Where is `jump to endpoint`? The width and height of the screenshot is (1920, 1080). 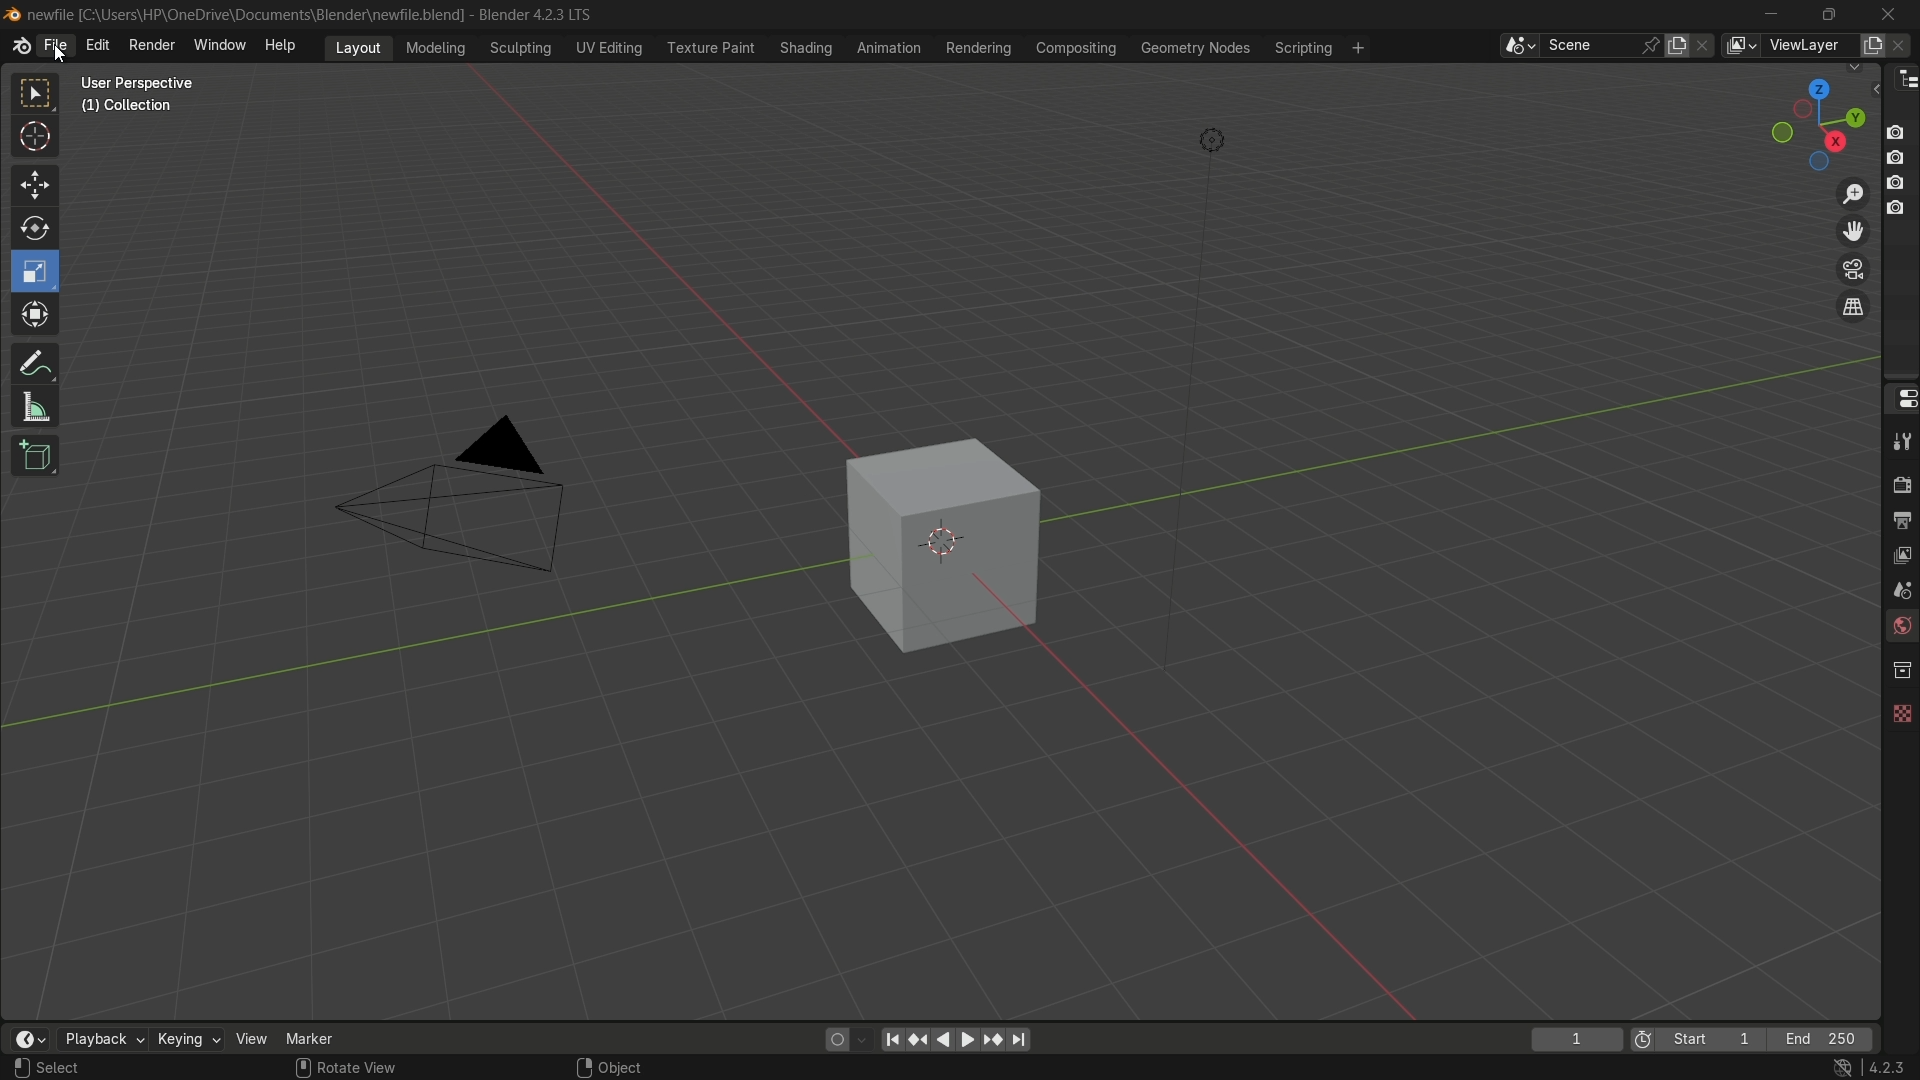
jump to endpoint is located at coordinates (892, 1038).